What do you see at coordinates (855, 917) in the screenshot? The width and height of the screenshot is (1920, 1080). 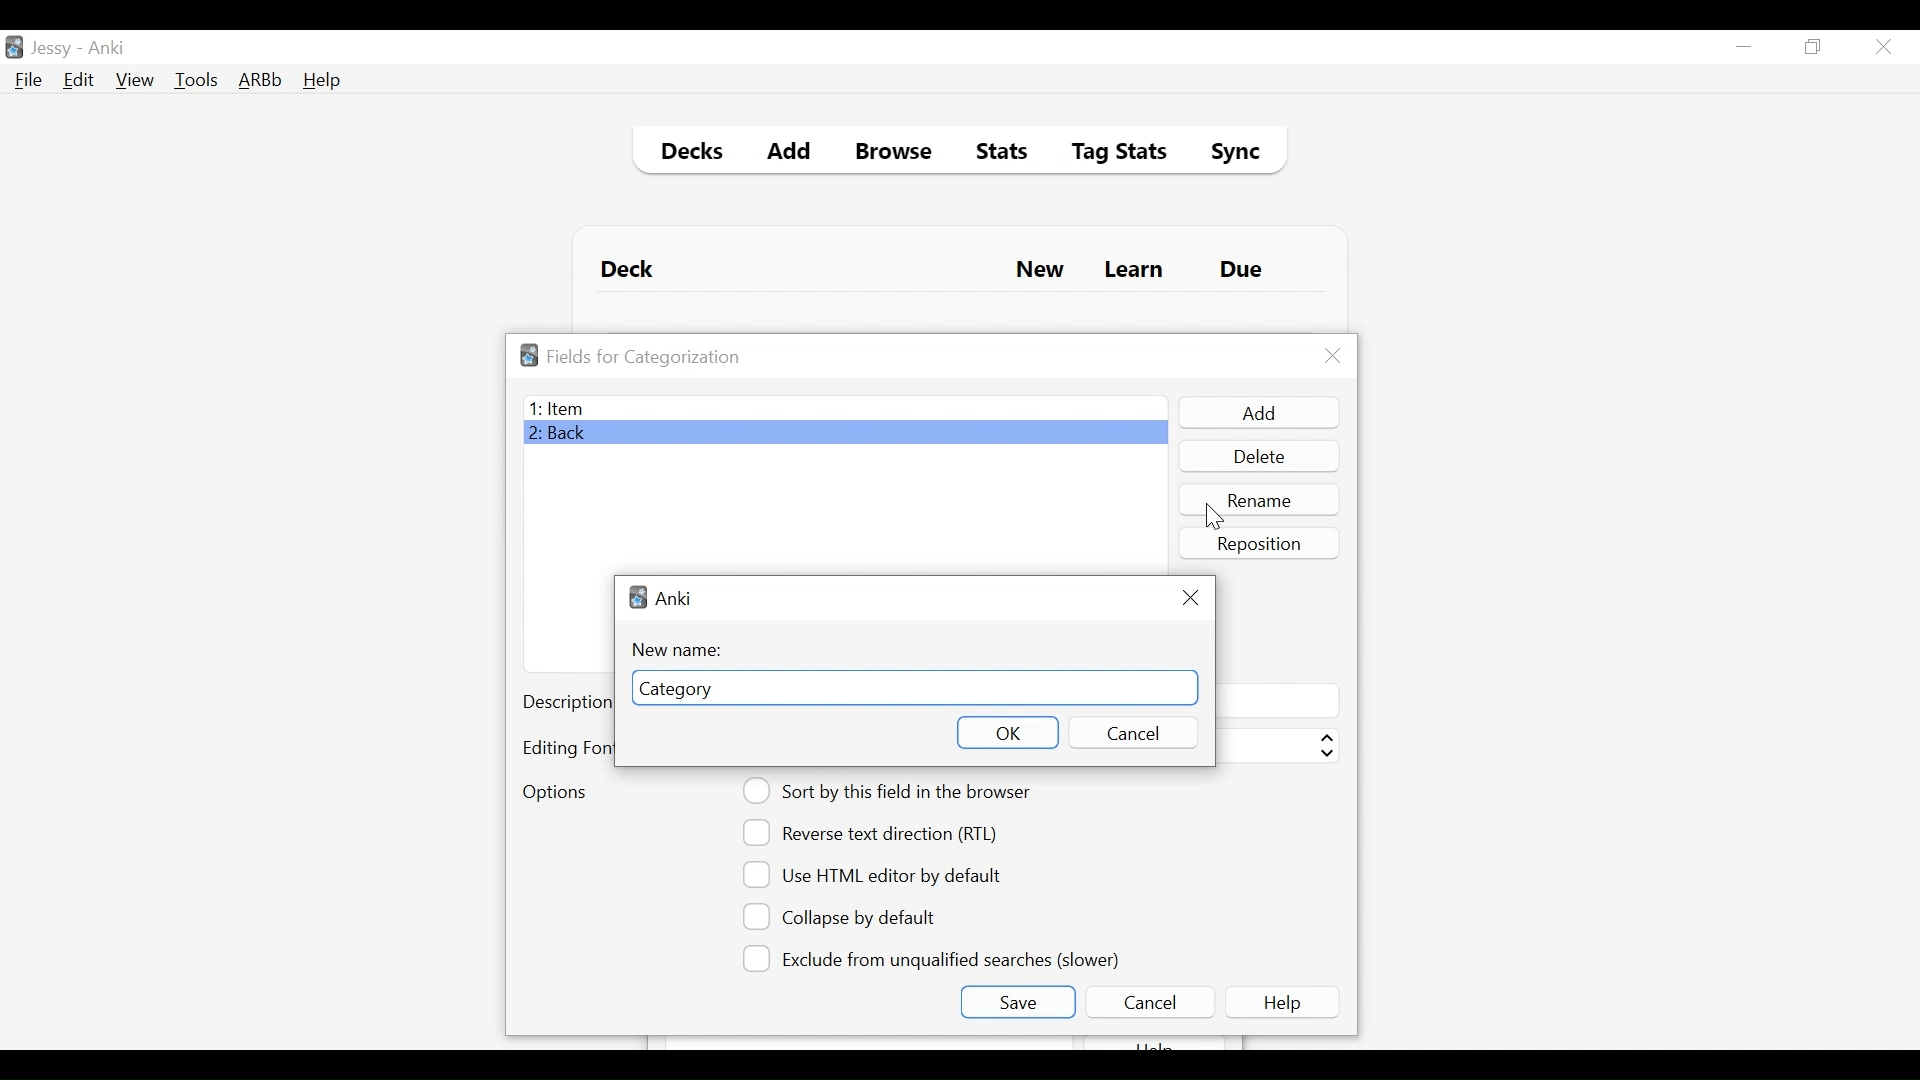 I see `(un)select Collapse by default` at bounding box center [855, 917].